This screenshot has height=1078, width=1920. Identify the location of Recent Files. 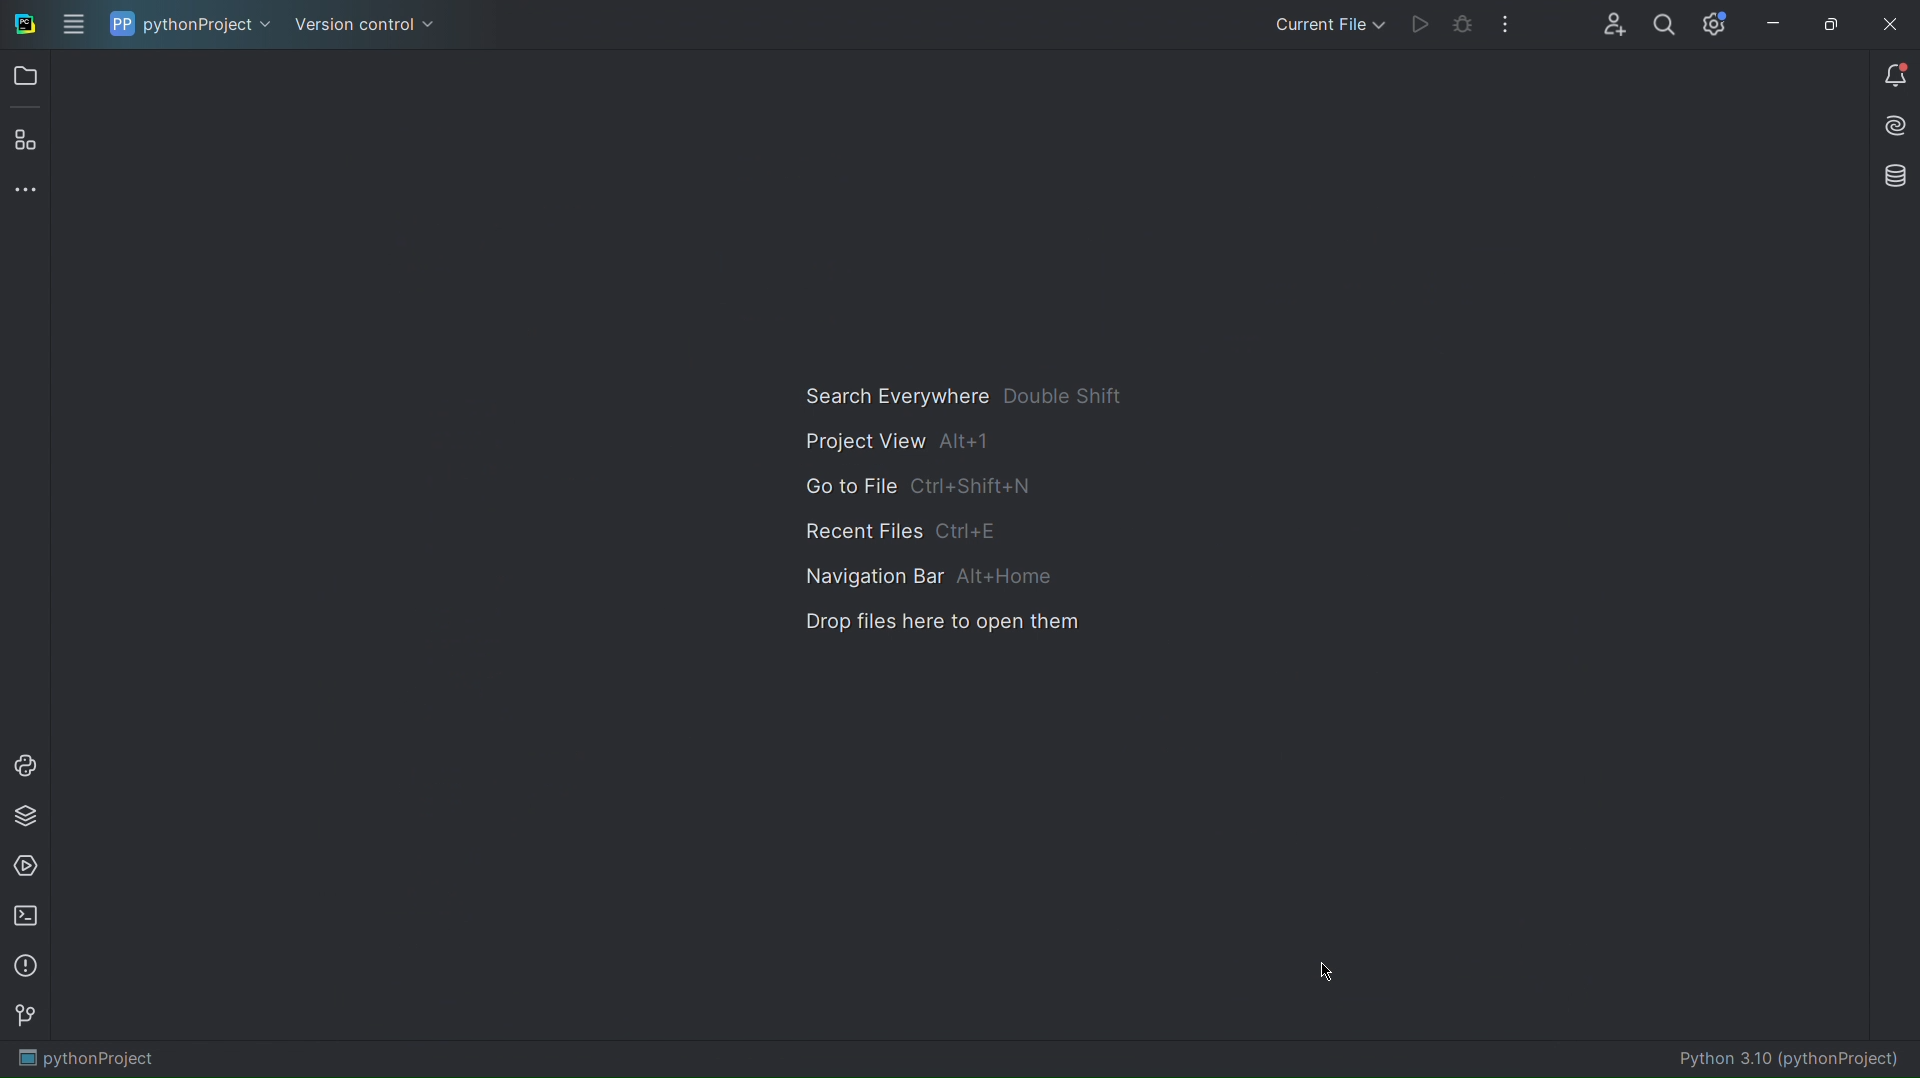
(919, 528).